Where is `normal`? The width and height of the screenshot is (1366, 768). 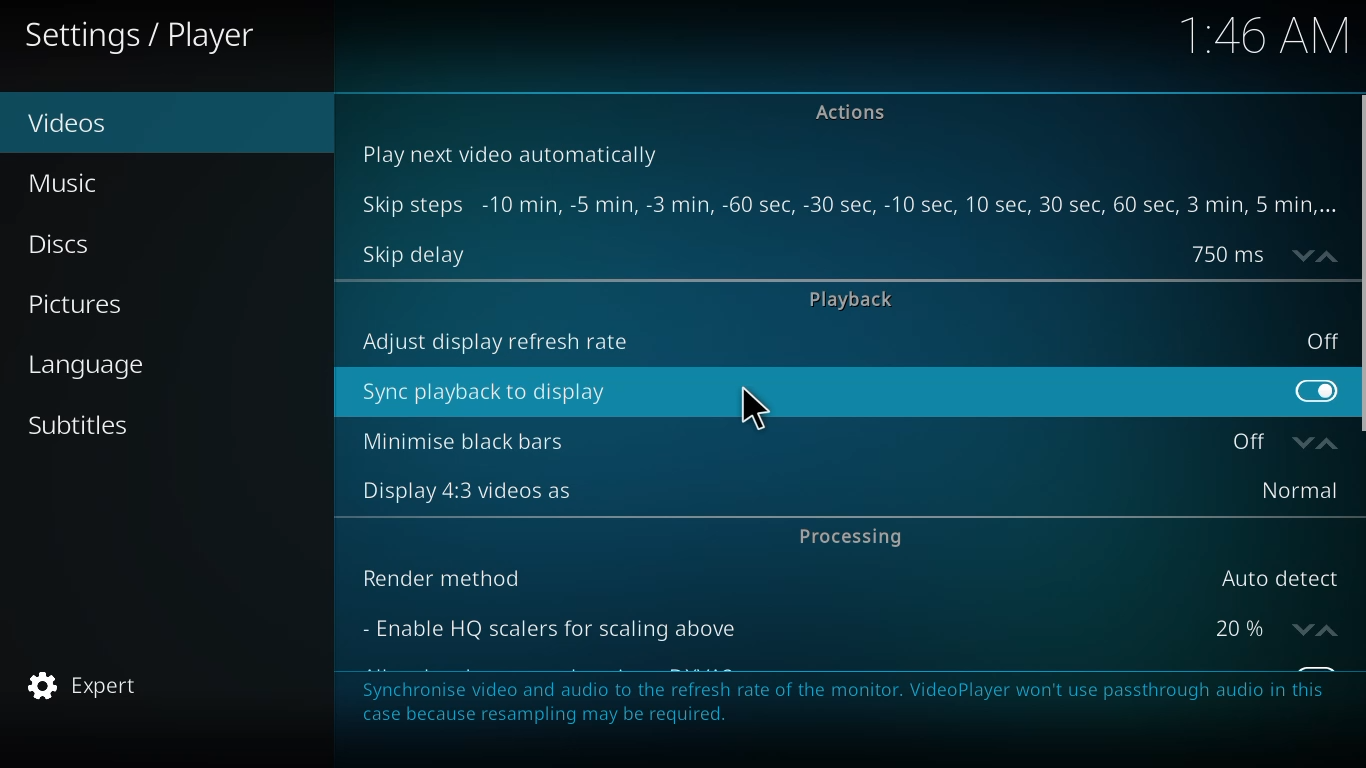
normal is located at coordinates (1301, 491).